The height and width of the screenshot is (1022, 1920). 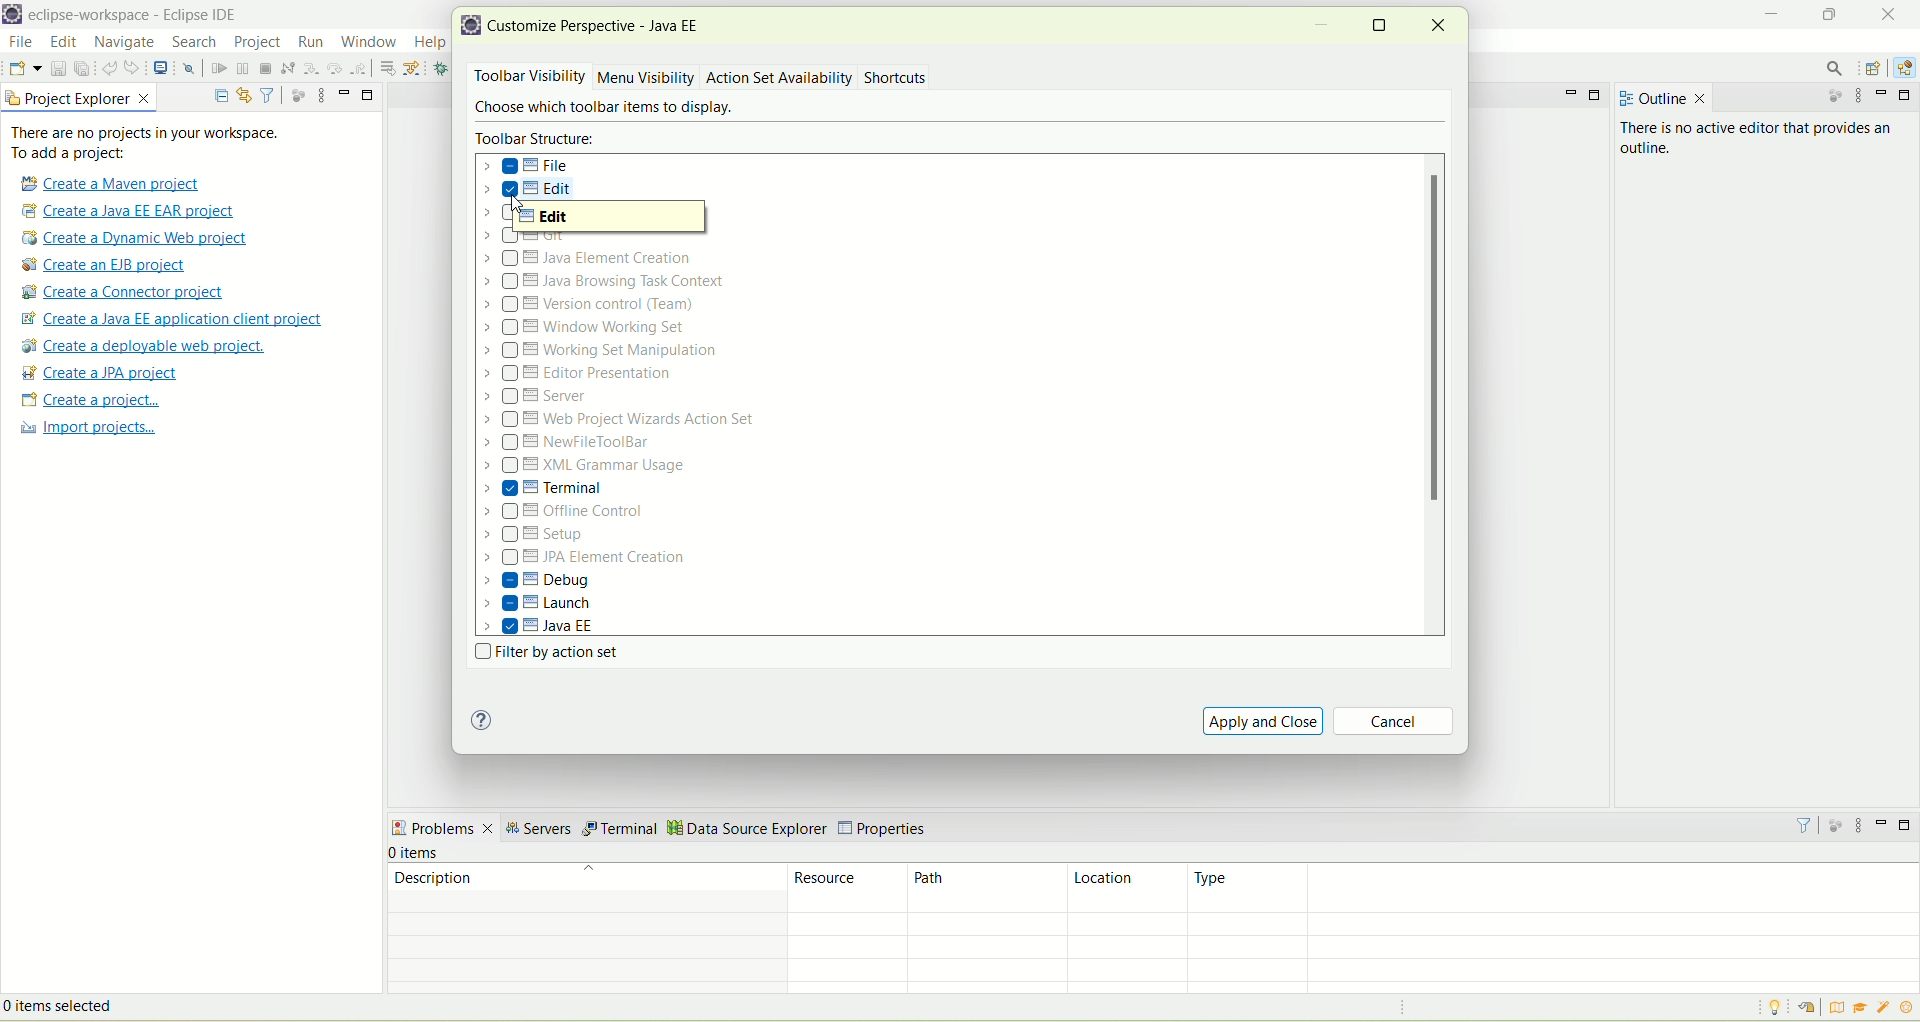 I want to click on terminate, so click(x=265, y=69).